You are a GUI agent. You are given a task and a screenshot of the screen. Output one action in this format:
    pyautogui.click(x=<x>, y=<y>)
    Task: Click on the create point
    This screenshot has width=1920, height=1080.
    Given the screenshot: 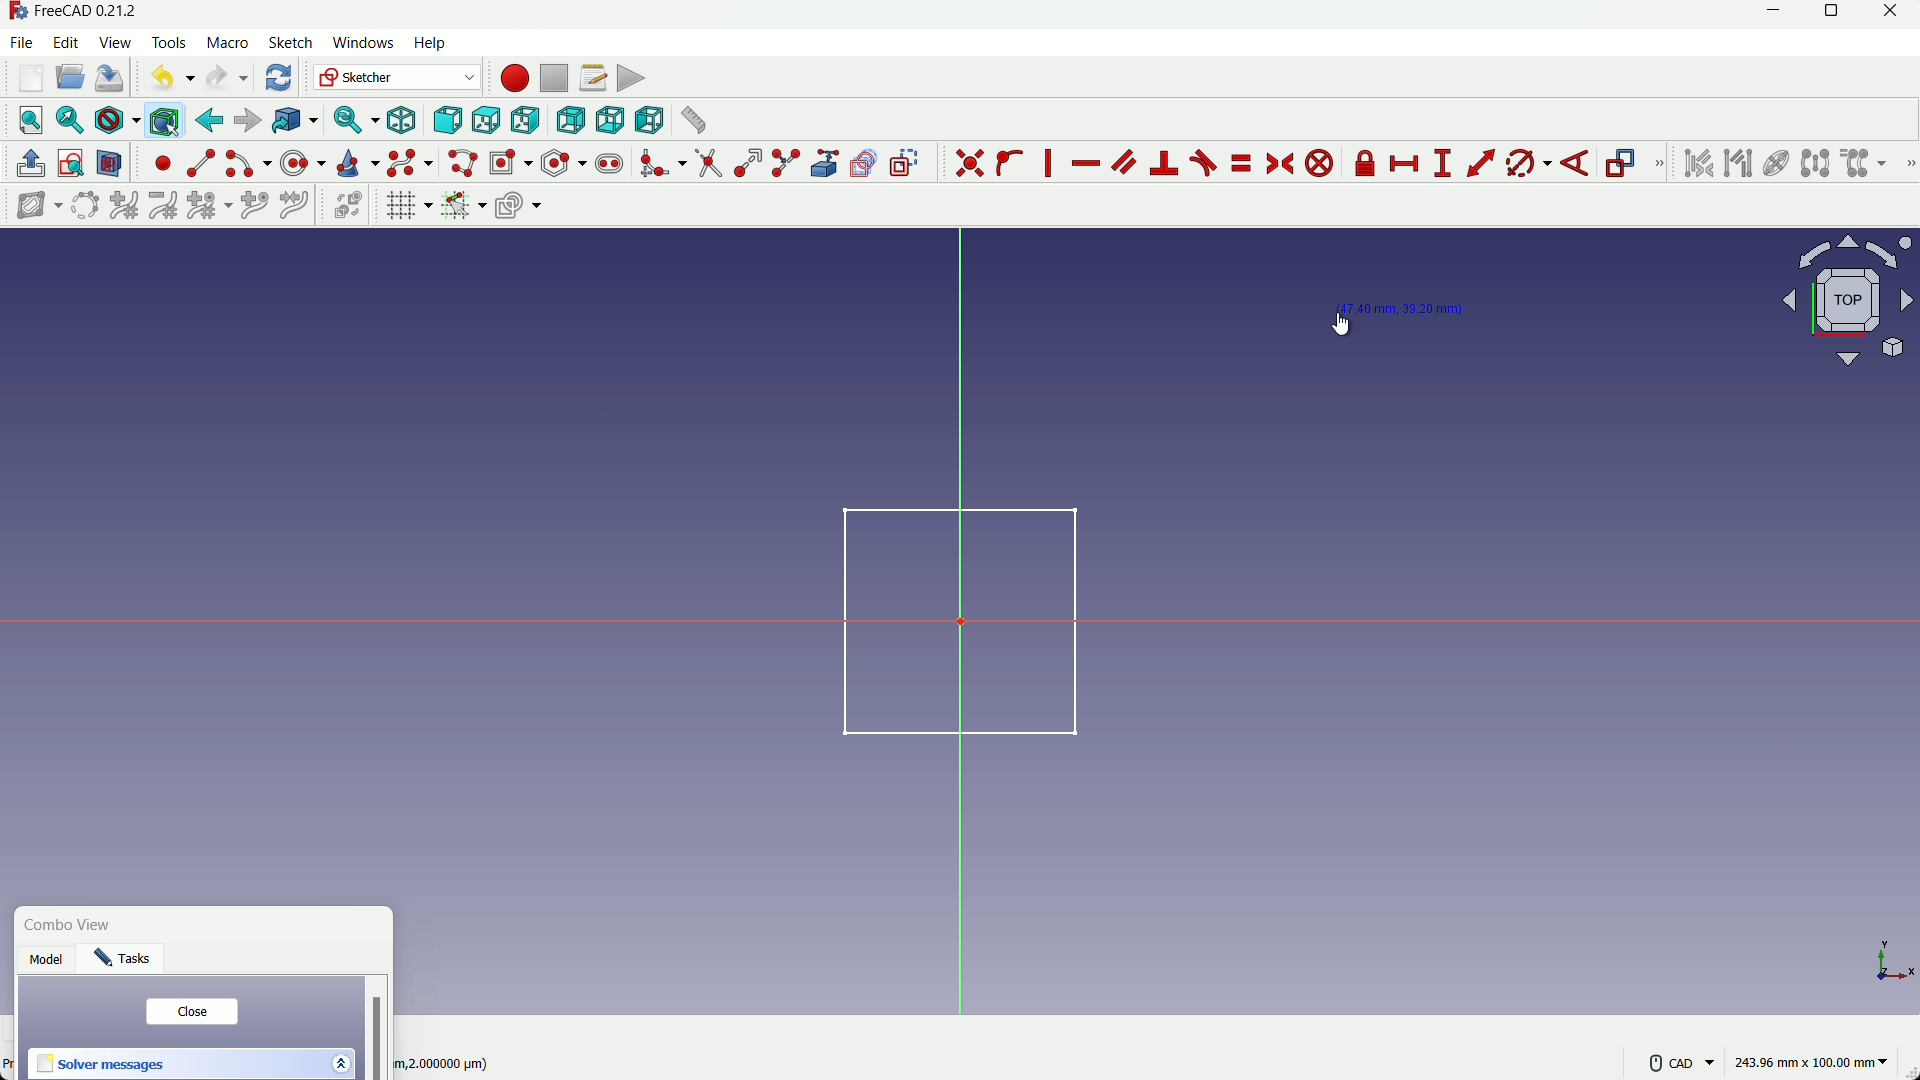 What is the action you would take?
    pyautogui.click(x=163, y=163)
    